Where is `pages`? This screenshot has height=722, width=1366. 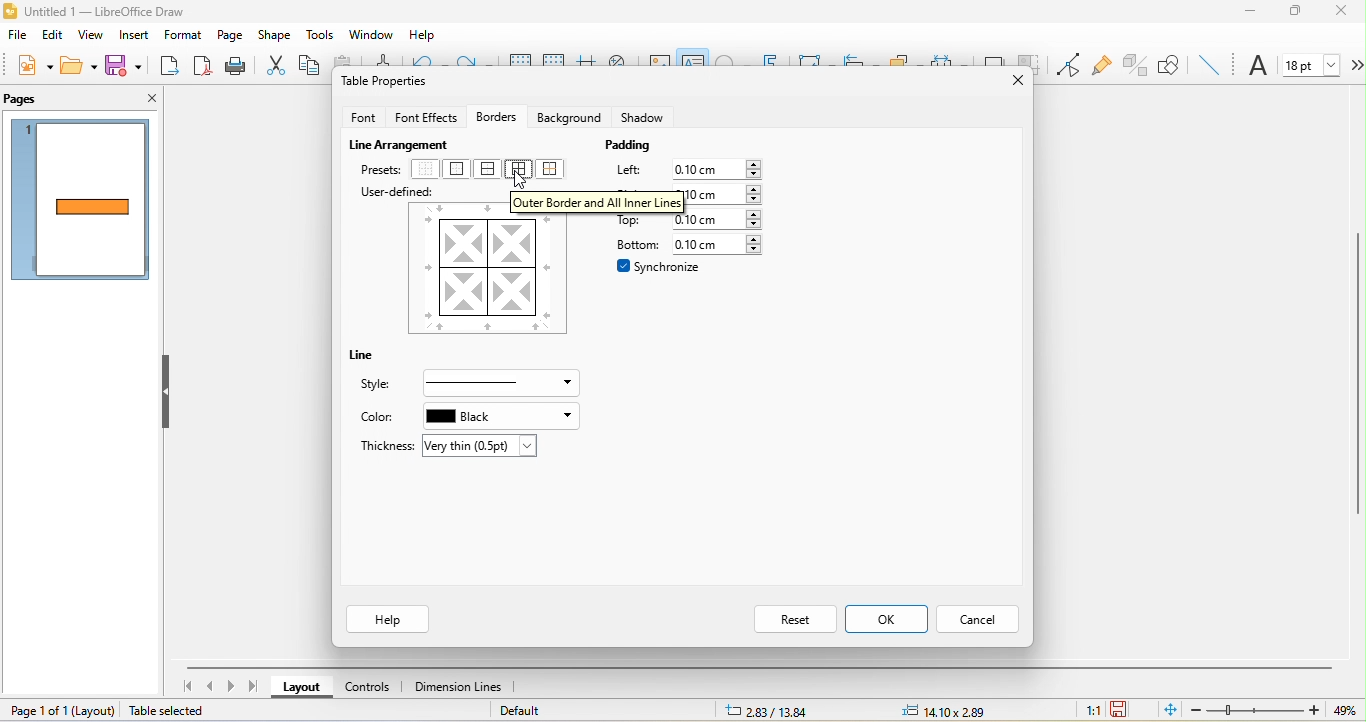
pages is located at coordinates (24, 99).